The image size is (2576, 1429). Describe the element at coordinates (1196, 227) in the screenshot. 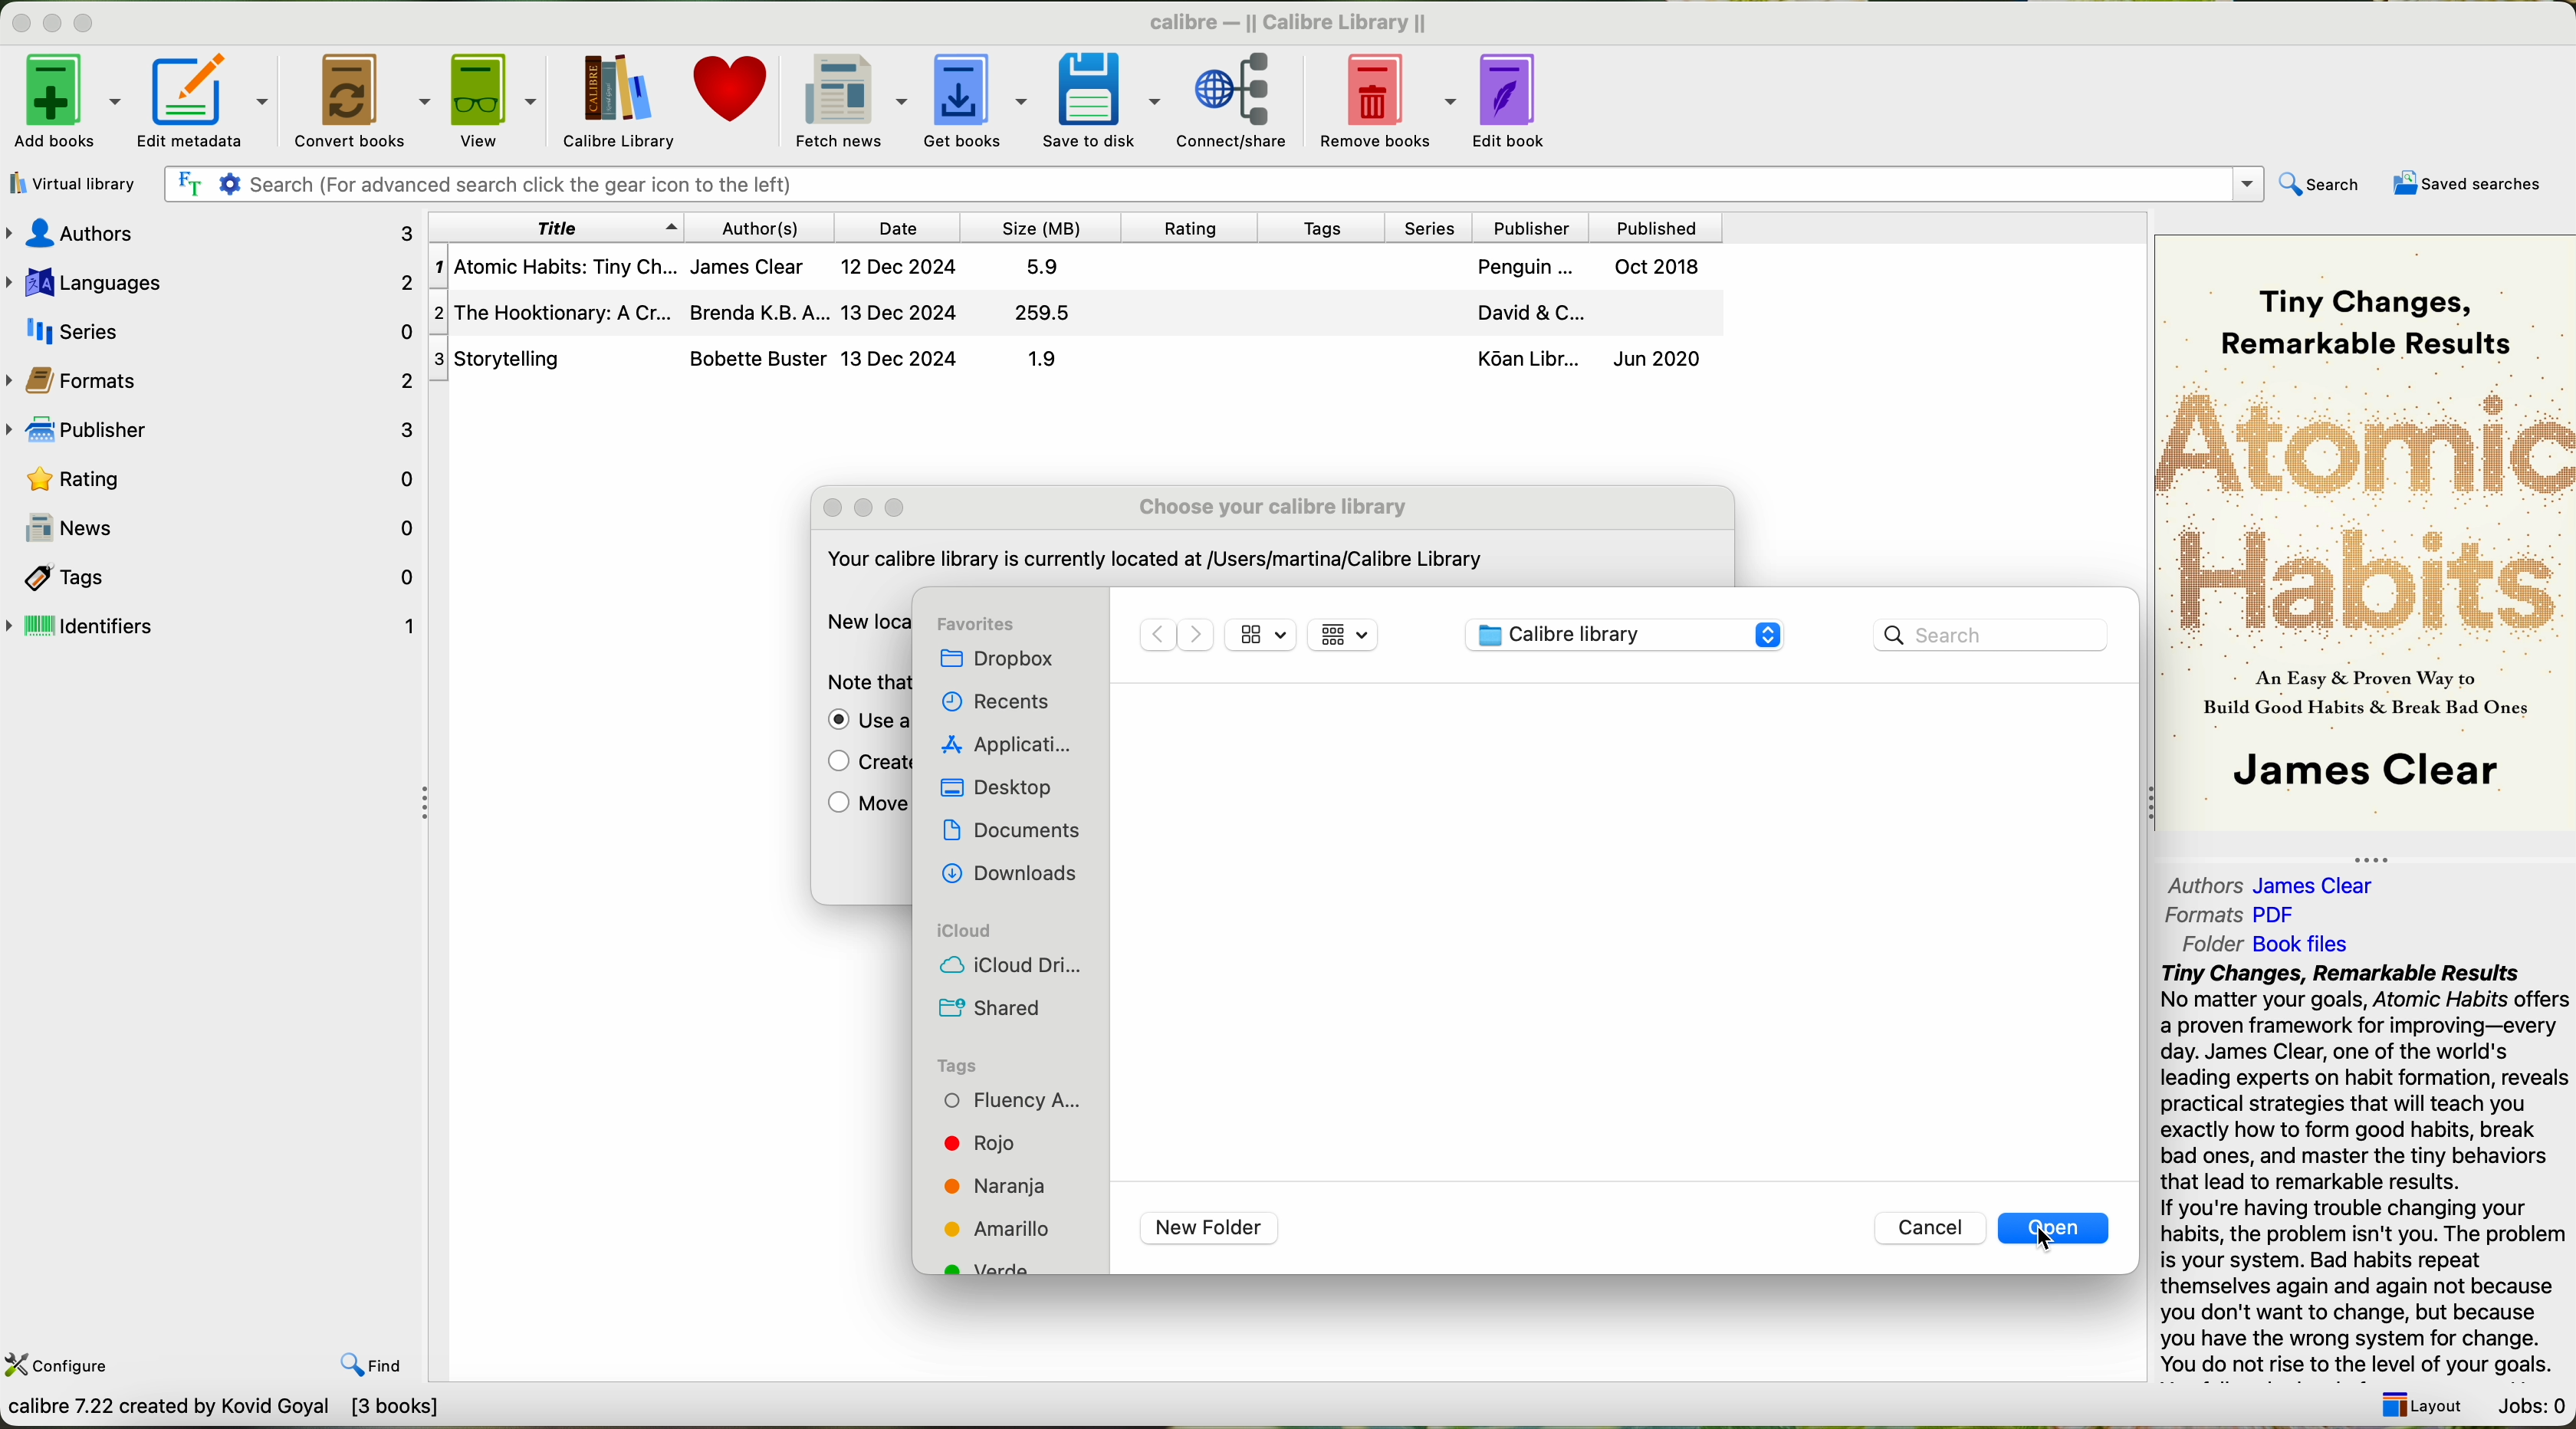

I see `rating` at that location.